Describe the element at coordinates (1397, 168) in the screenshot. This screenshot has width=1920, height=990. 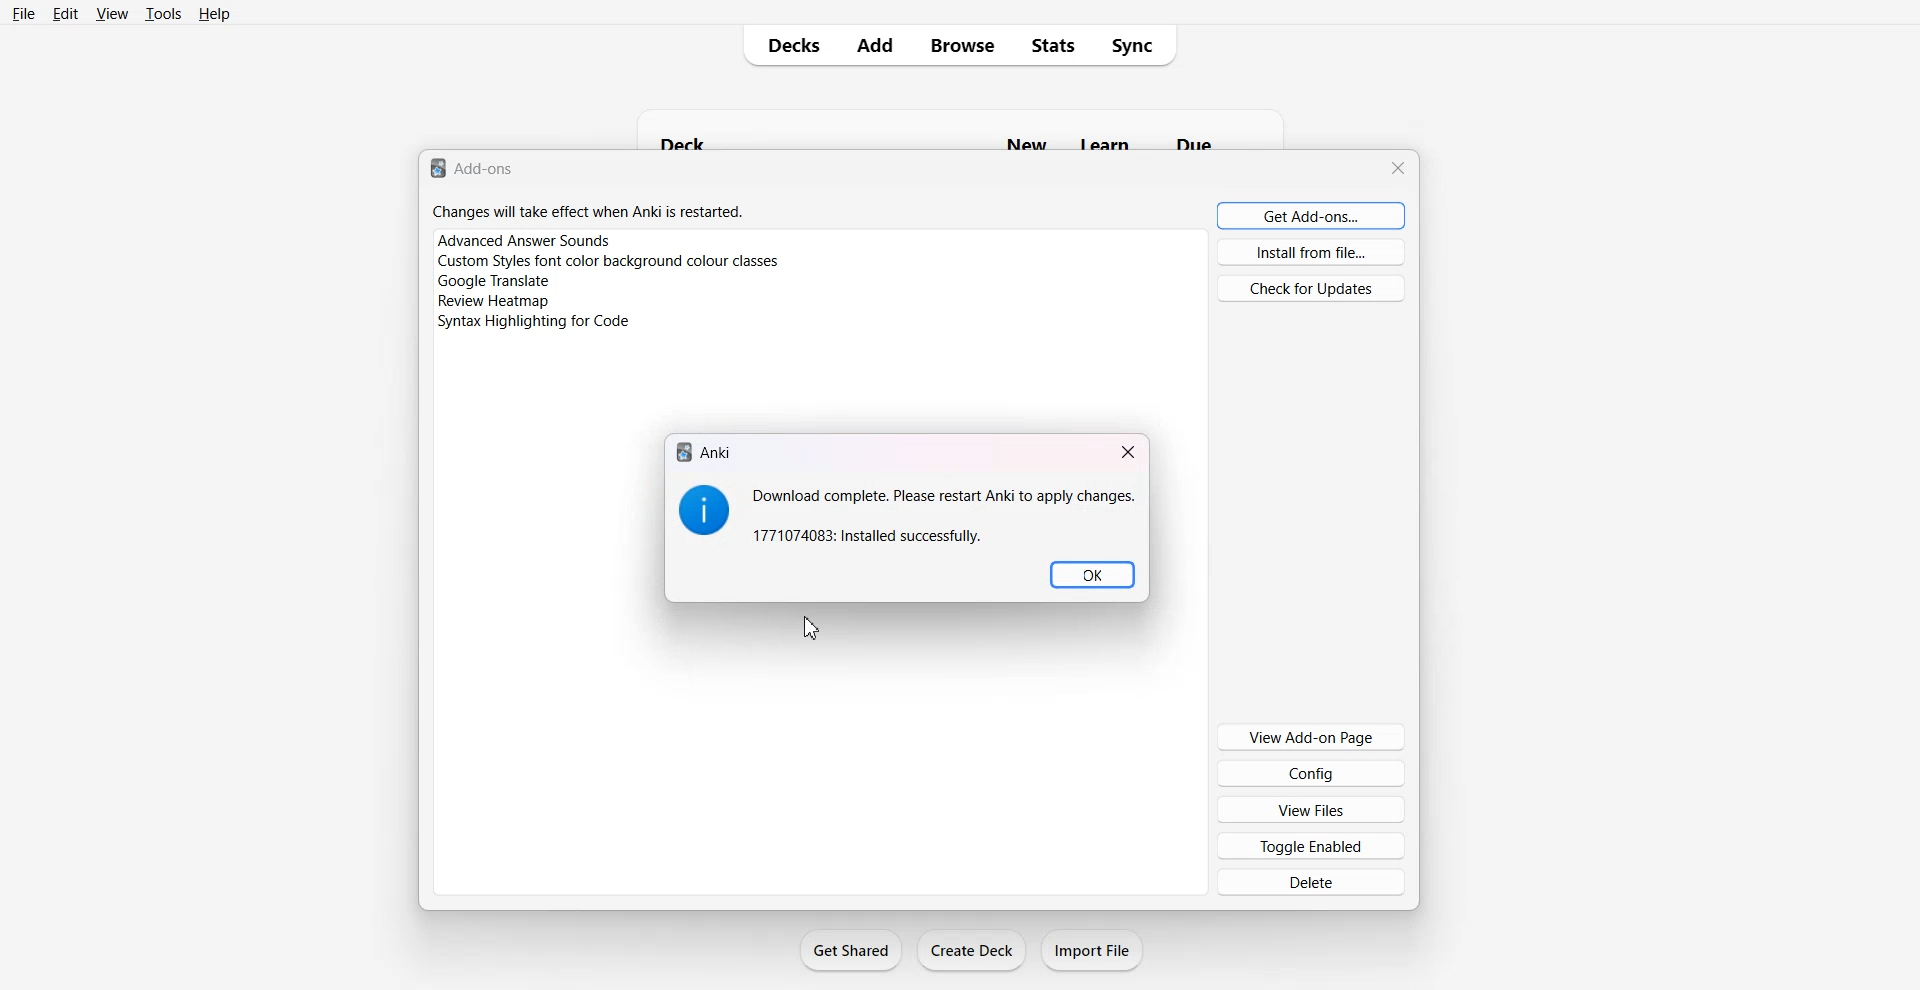
I see `Close` at that location.